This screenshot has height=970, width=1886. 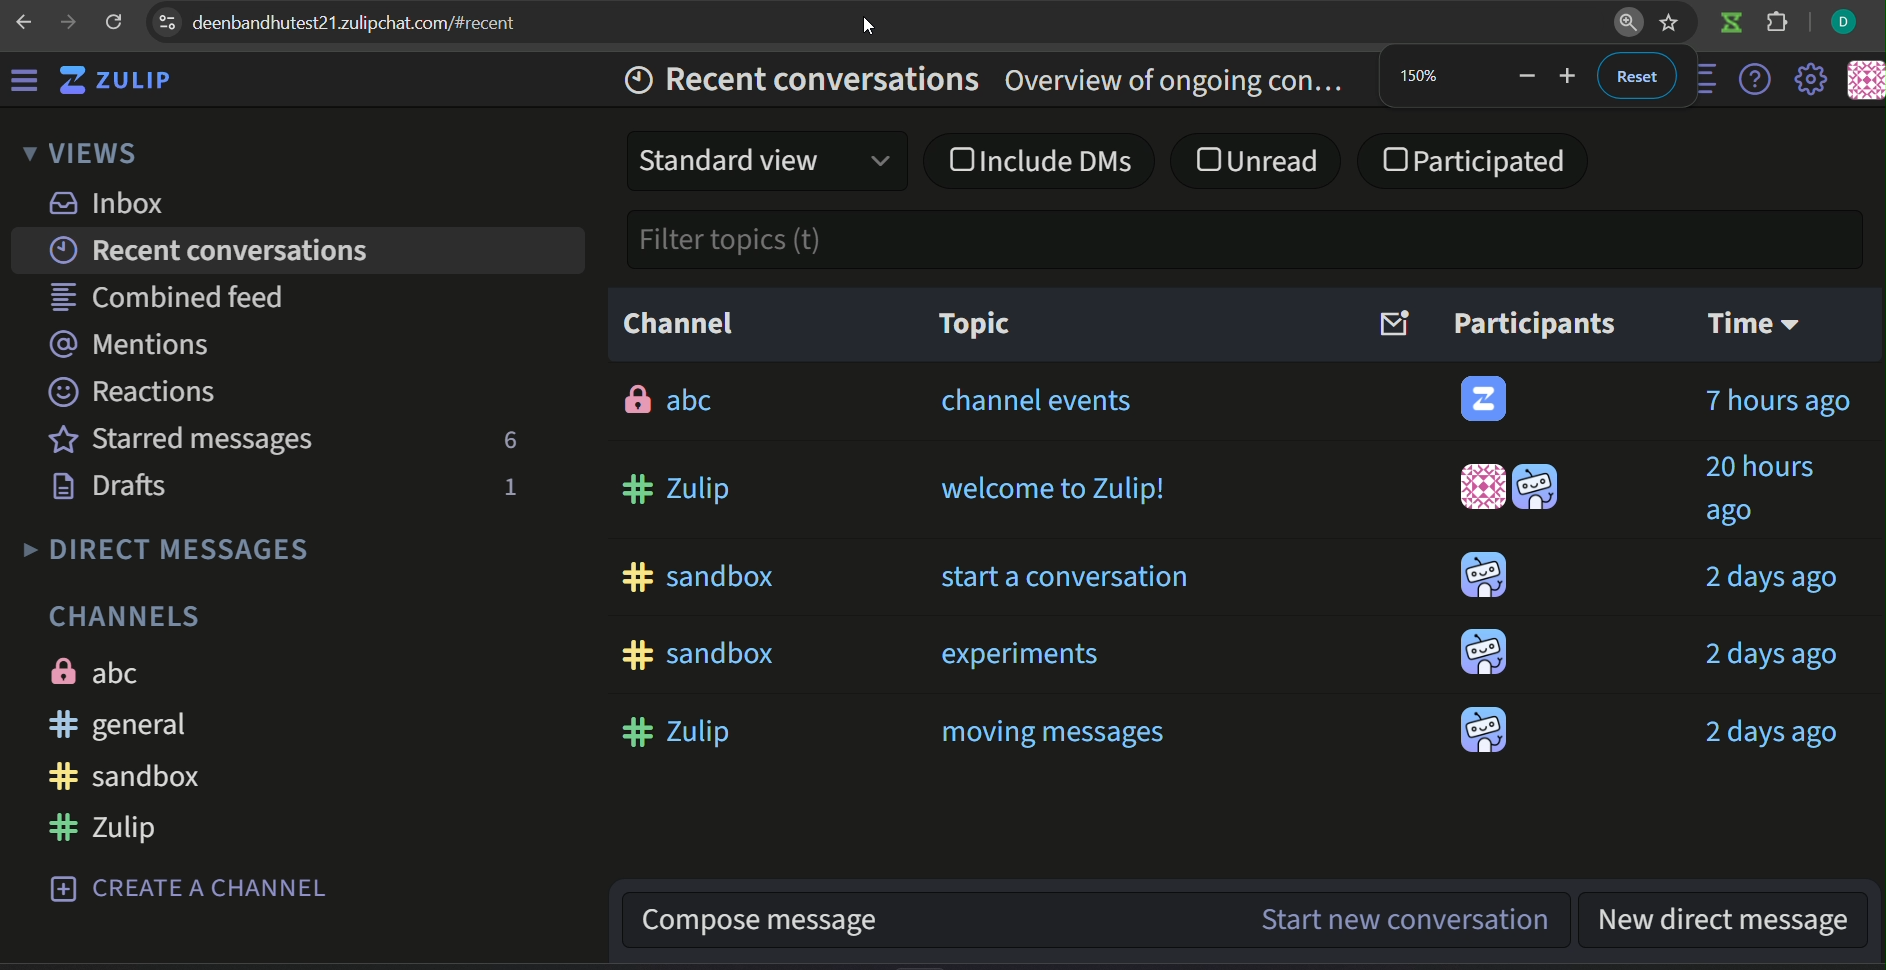 What do you see at coordinates (1783, 398) in the screenshot?
I see `7 hours ago` at bounding box center [1783, 398].